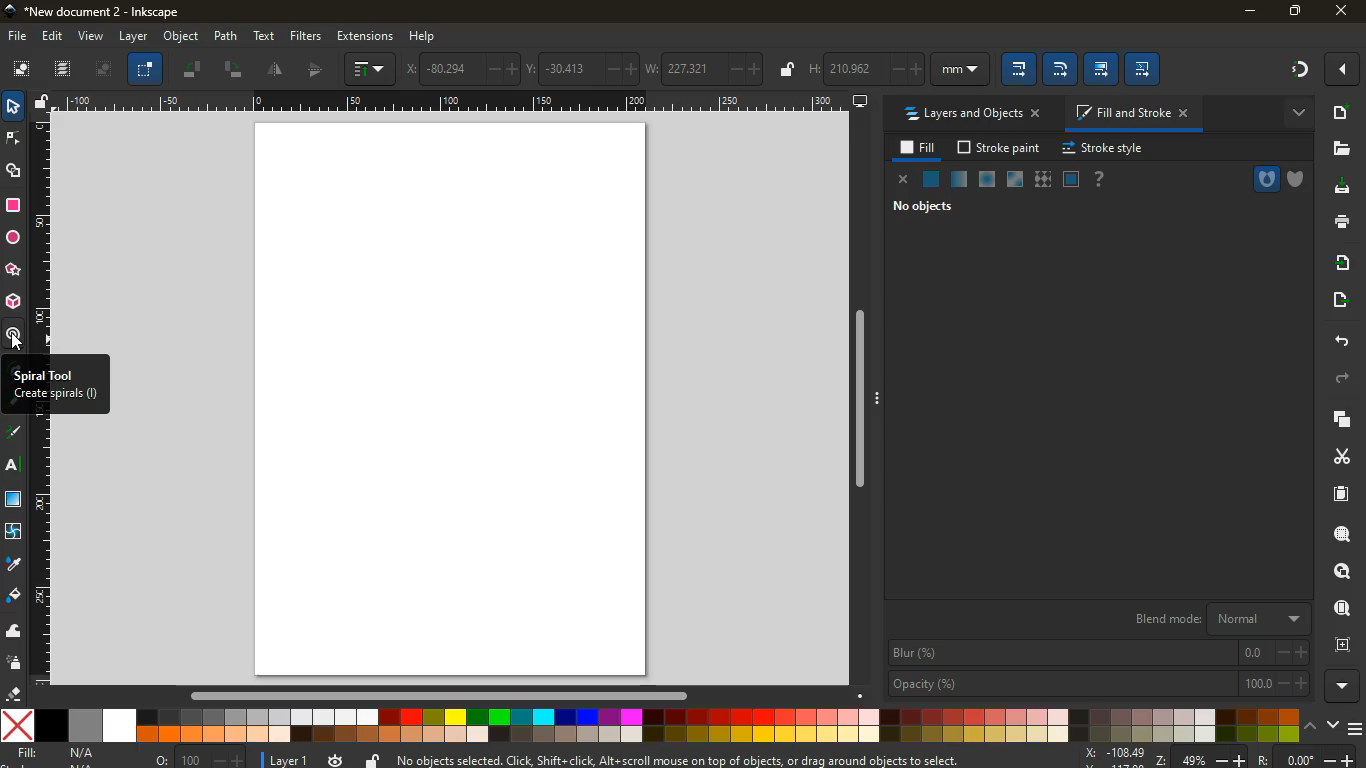 Image resolution: width=1366 pixels, height=768 pixels. I want to click on ice, so click(983, 180).